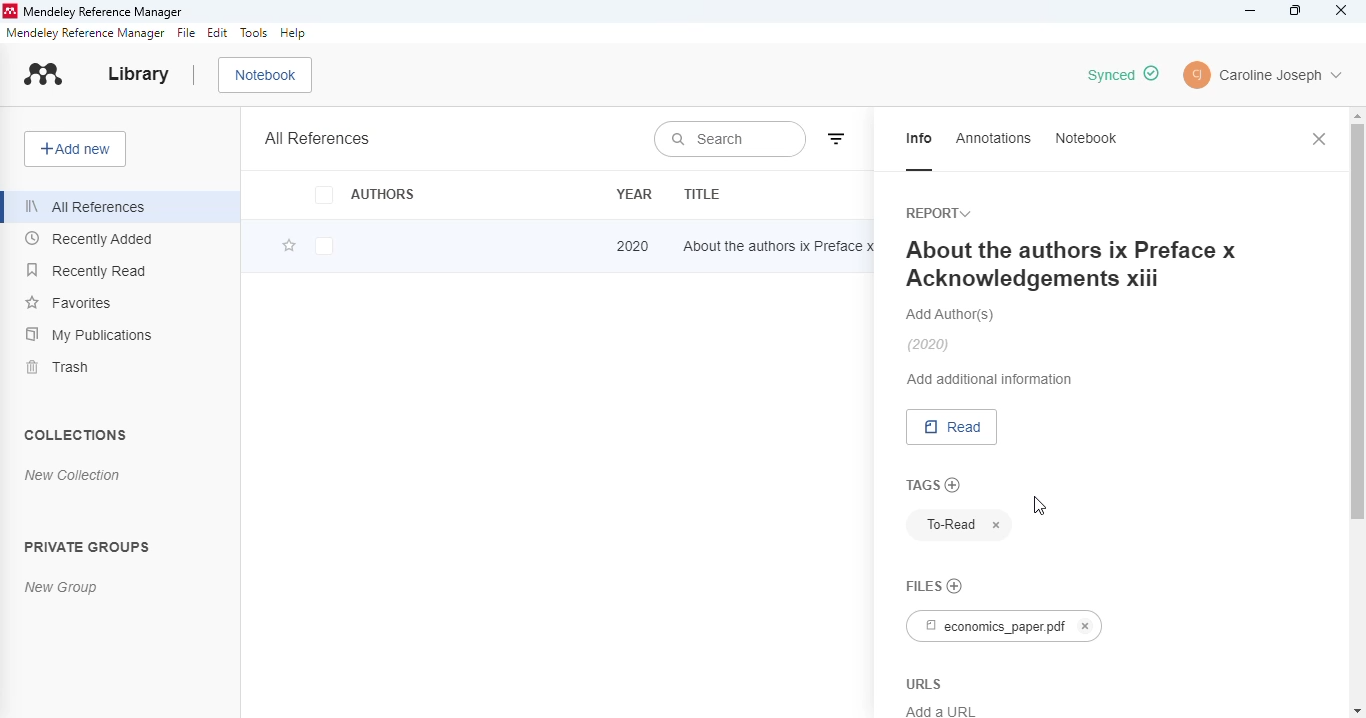 The width and height of the screenshot is (1366, 718). I want to click on help, so click(292, 33).